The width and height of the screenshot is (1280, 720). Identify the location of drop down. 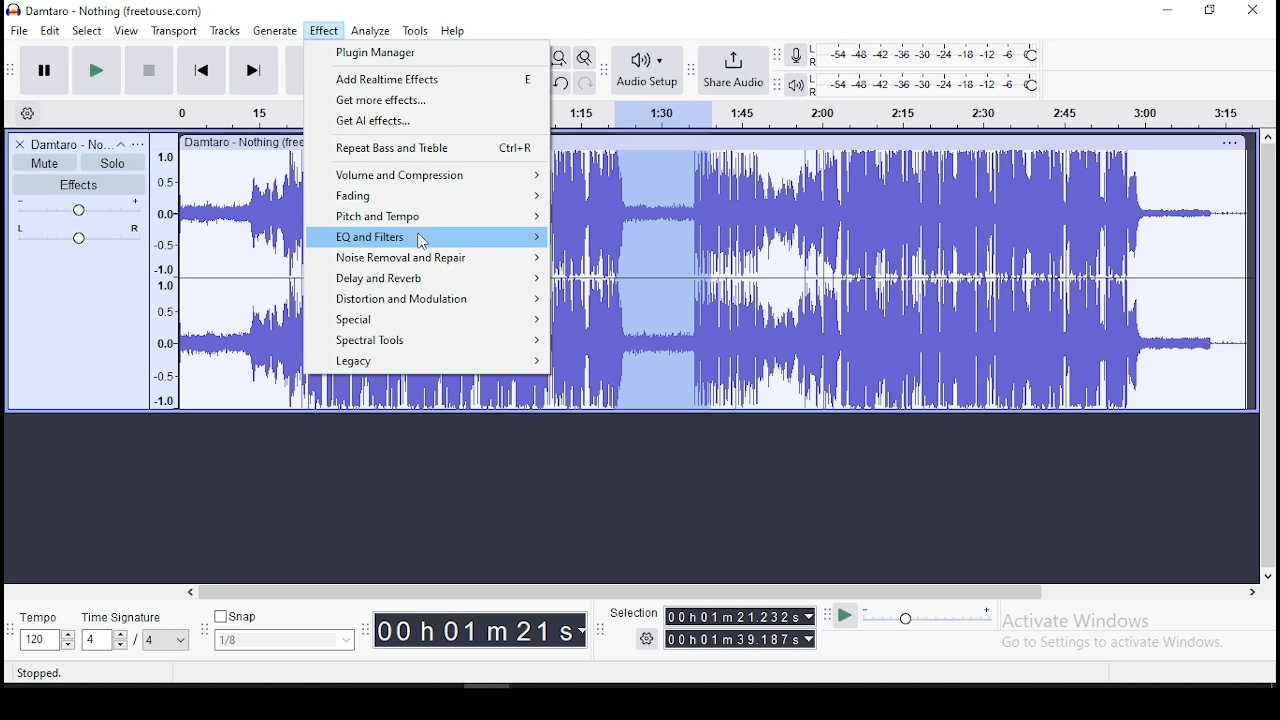
(807, 616).